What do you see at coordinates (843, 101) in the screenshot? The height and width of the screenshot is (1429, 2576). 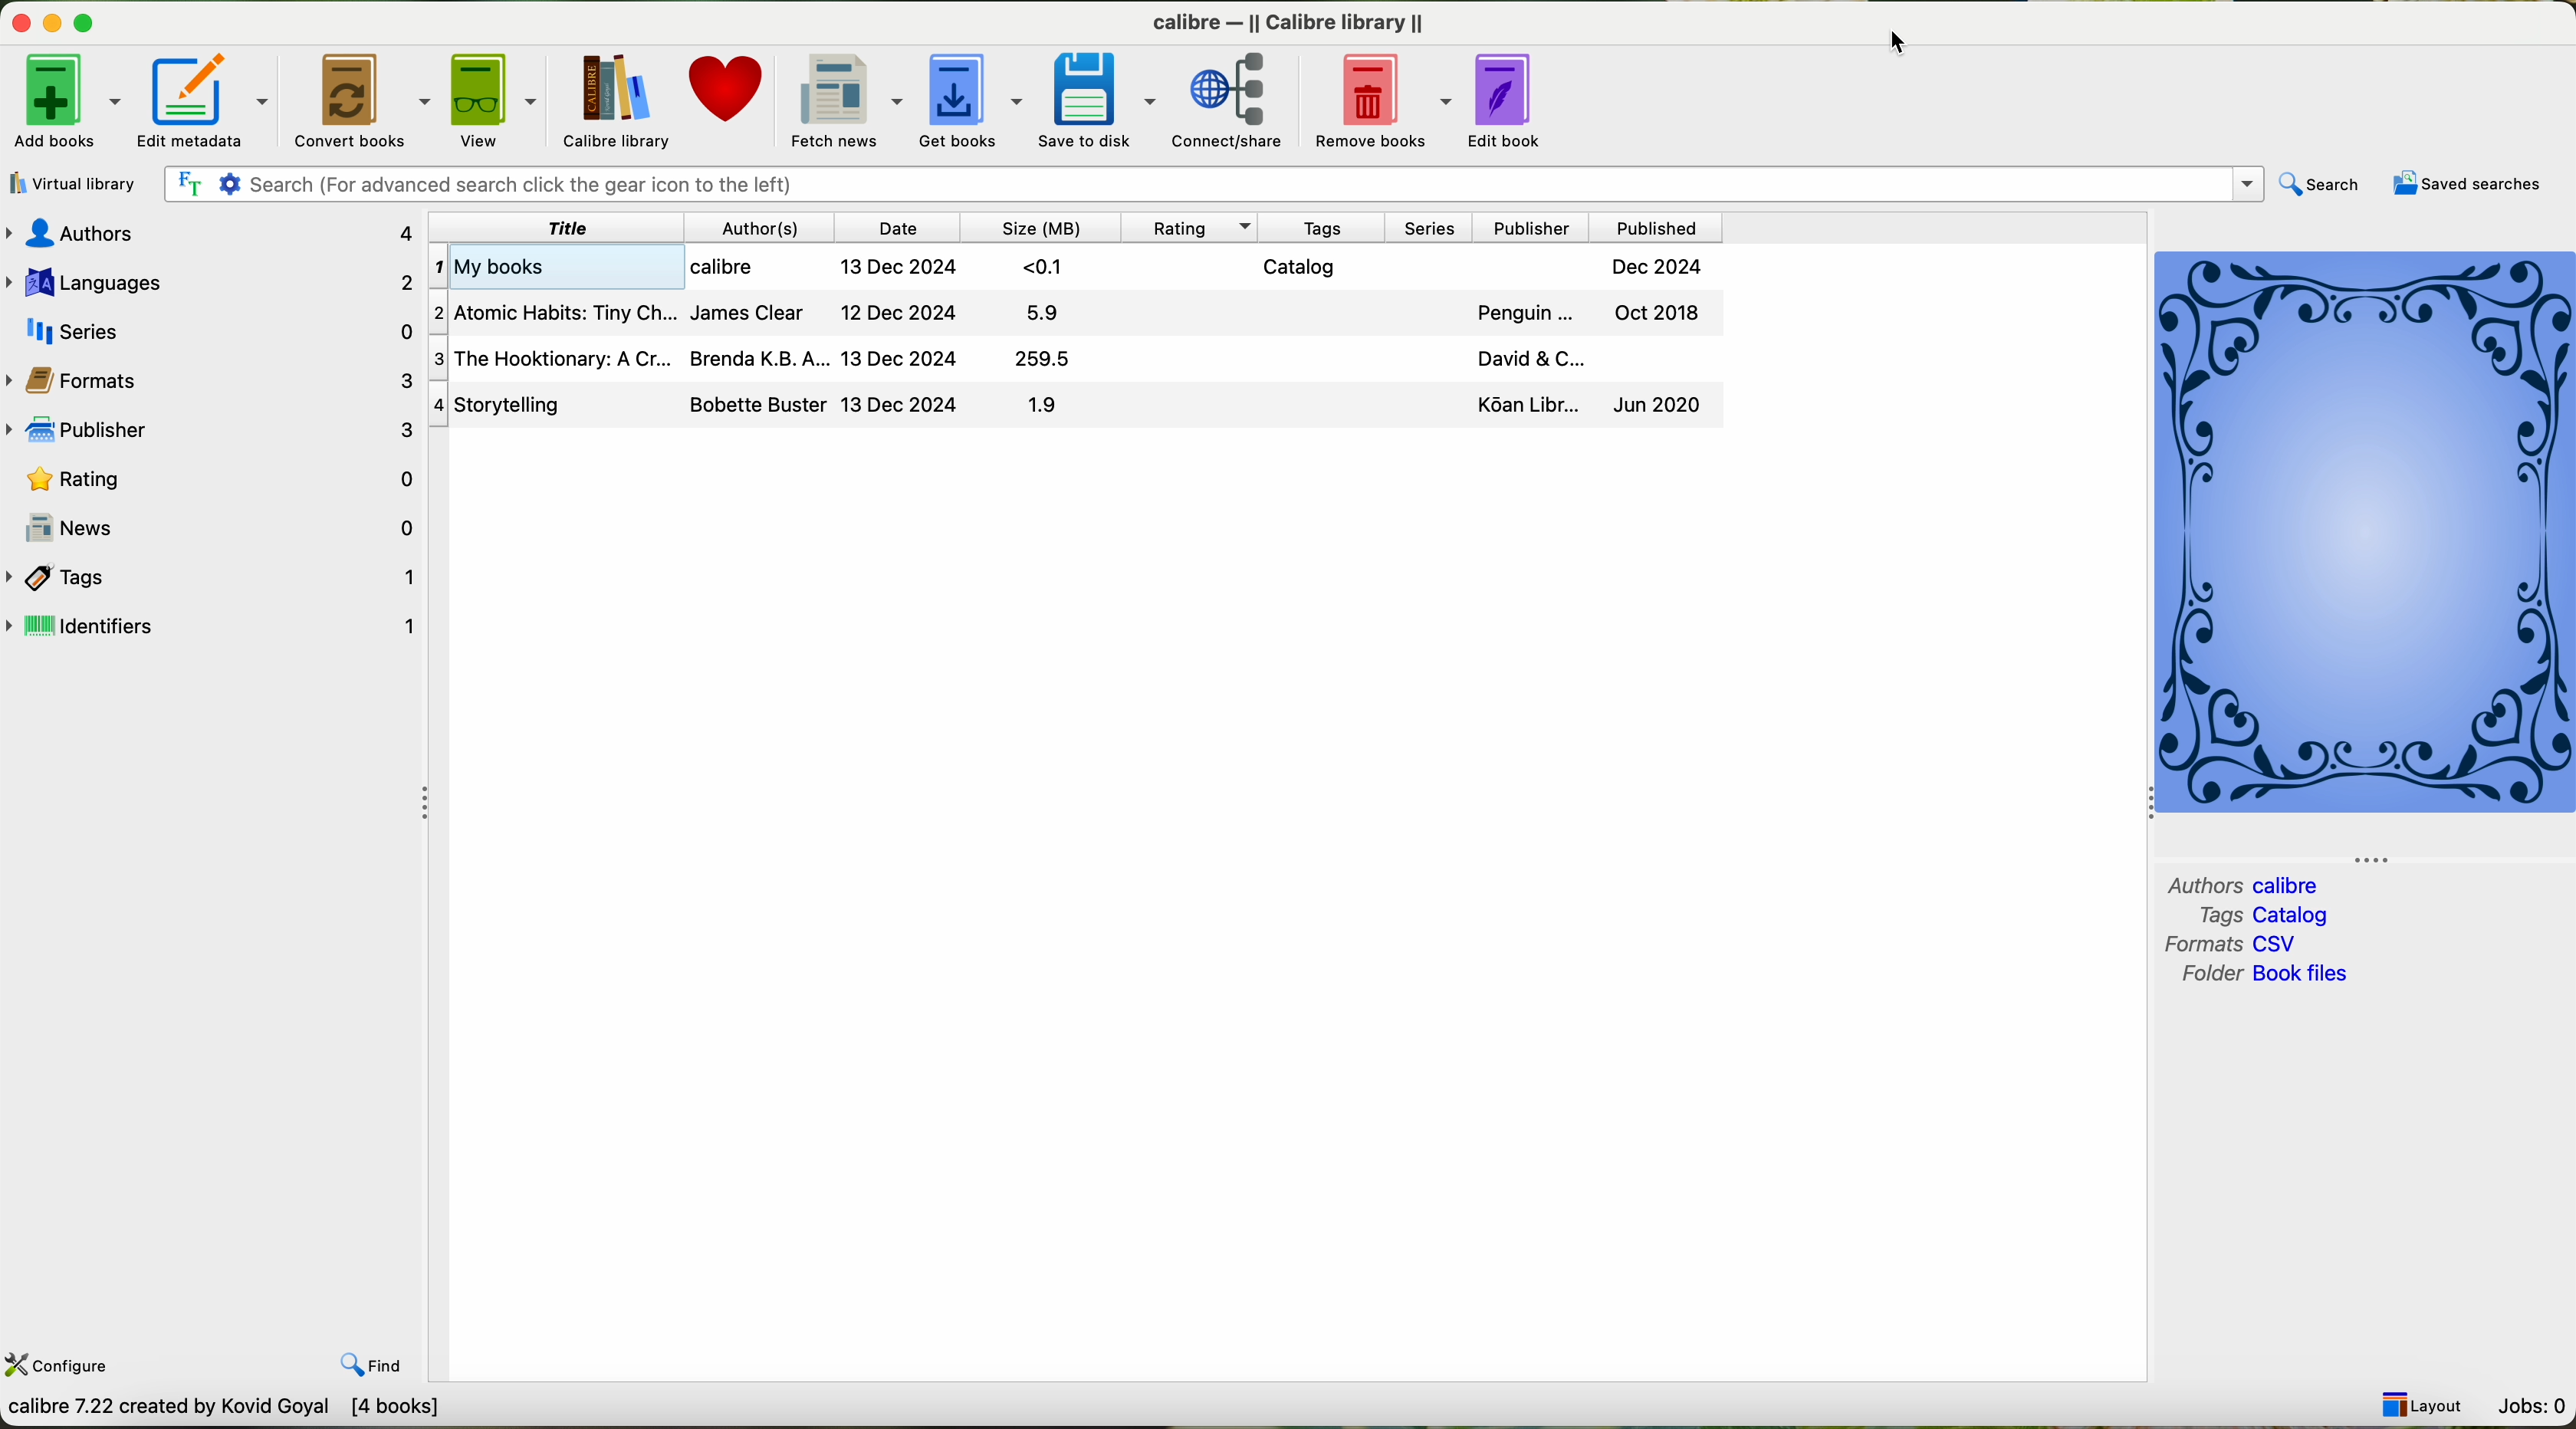 I see `fetch news` at bounding box center [843, 101].